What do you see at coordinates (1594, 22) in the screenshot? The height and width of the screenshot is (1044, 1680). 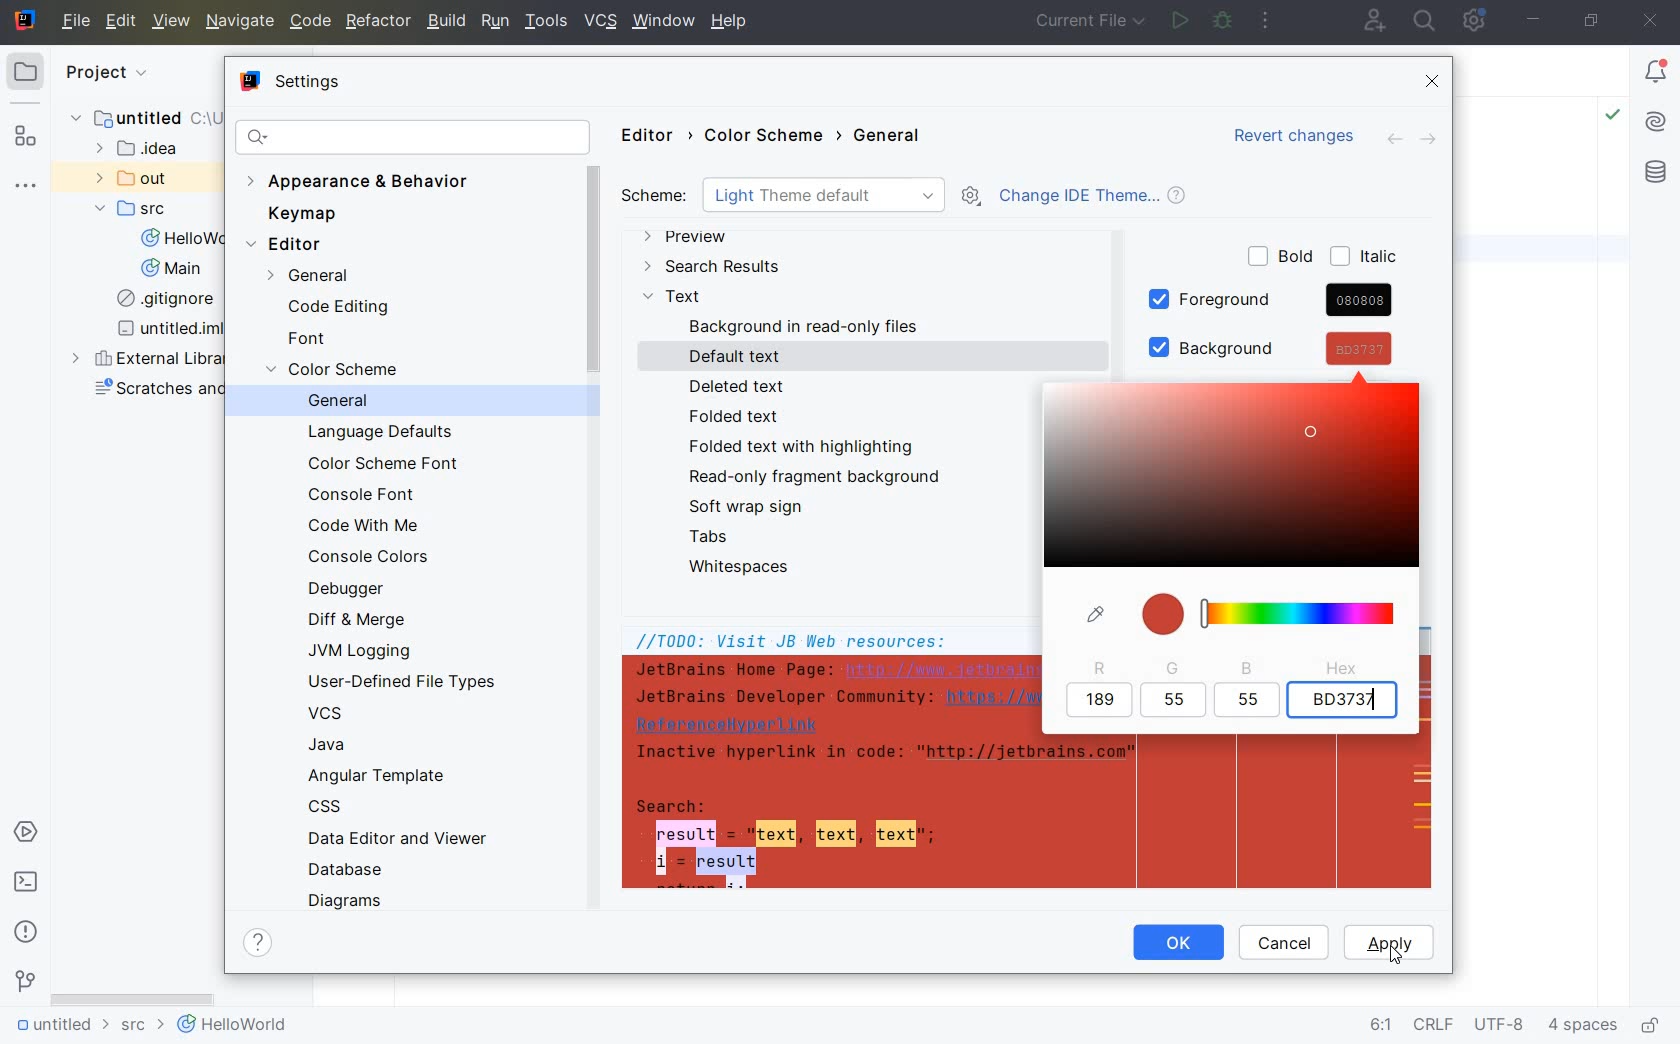 I see `restore down` at bounding box center [1594, 22].